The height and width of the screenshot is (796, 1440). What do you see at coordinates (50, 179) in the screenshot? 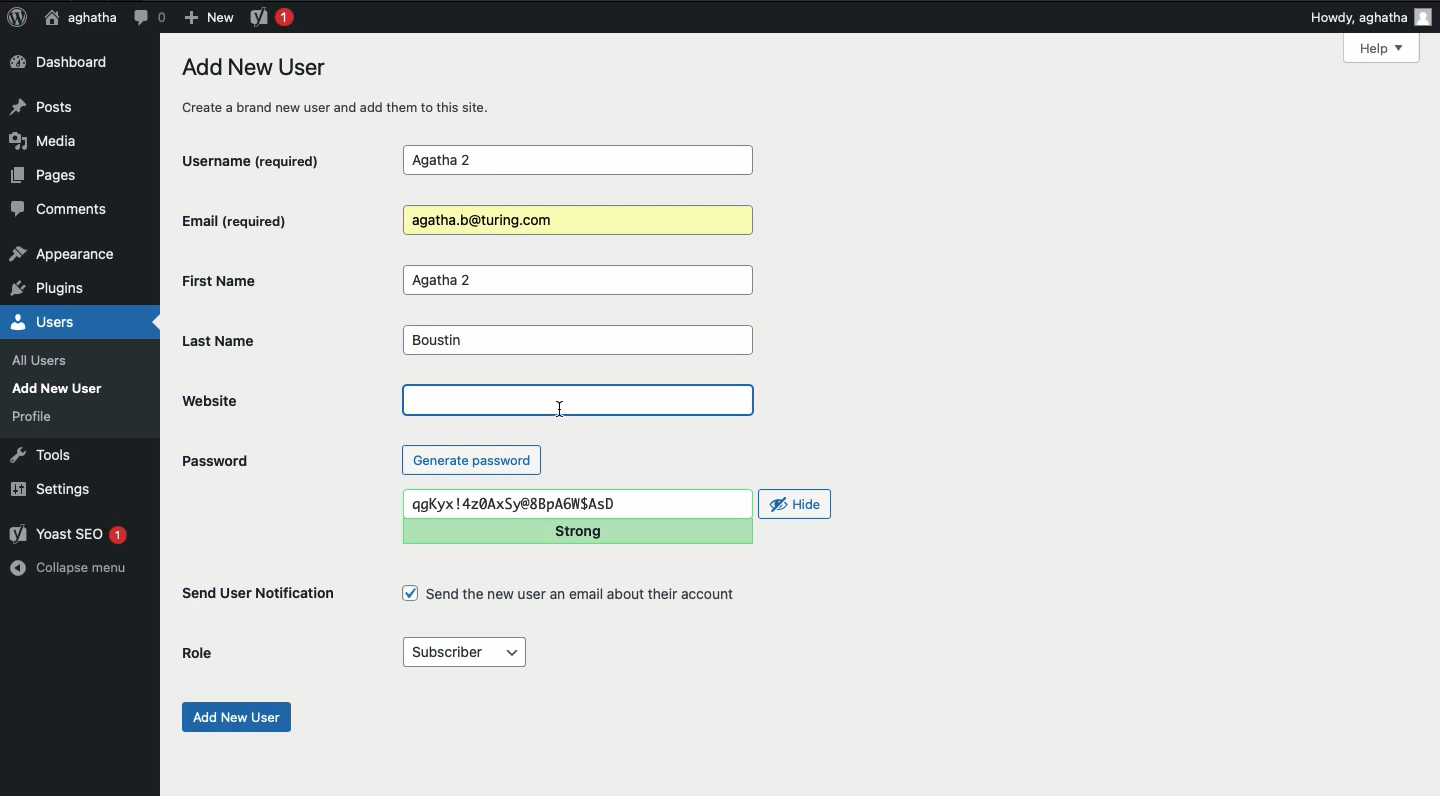
I see `Pages` at bounding box center [50, 179].